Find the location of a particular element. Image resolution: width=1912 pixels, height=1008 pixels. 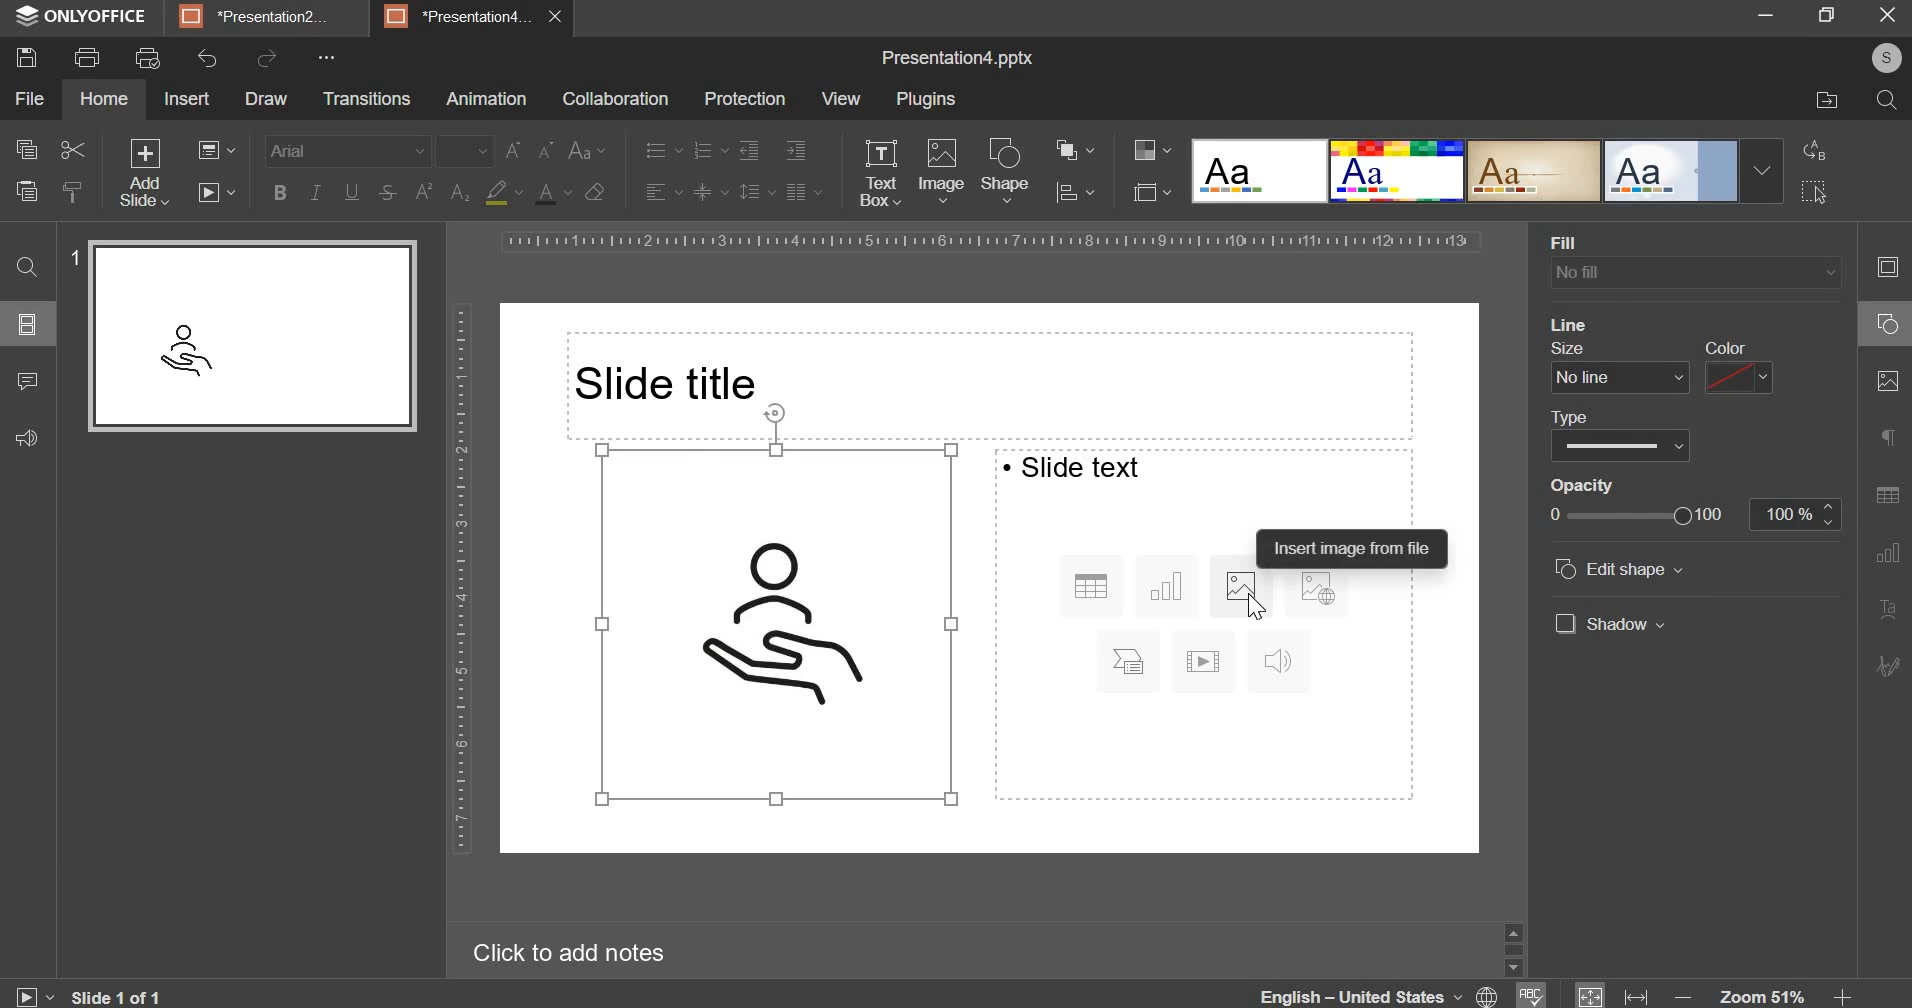

replace is located at coordinates (1815, 150).